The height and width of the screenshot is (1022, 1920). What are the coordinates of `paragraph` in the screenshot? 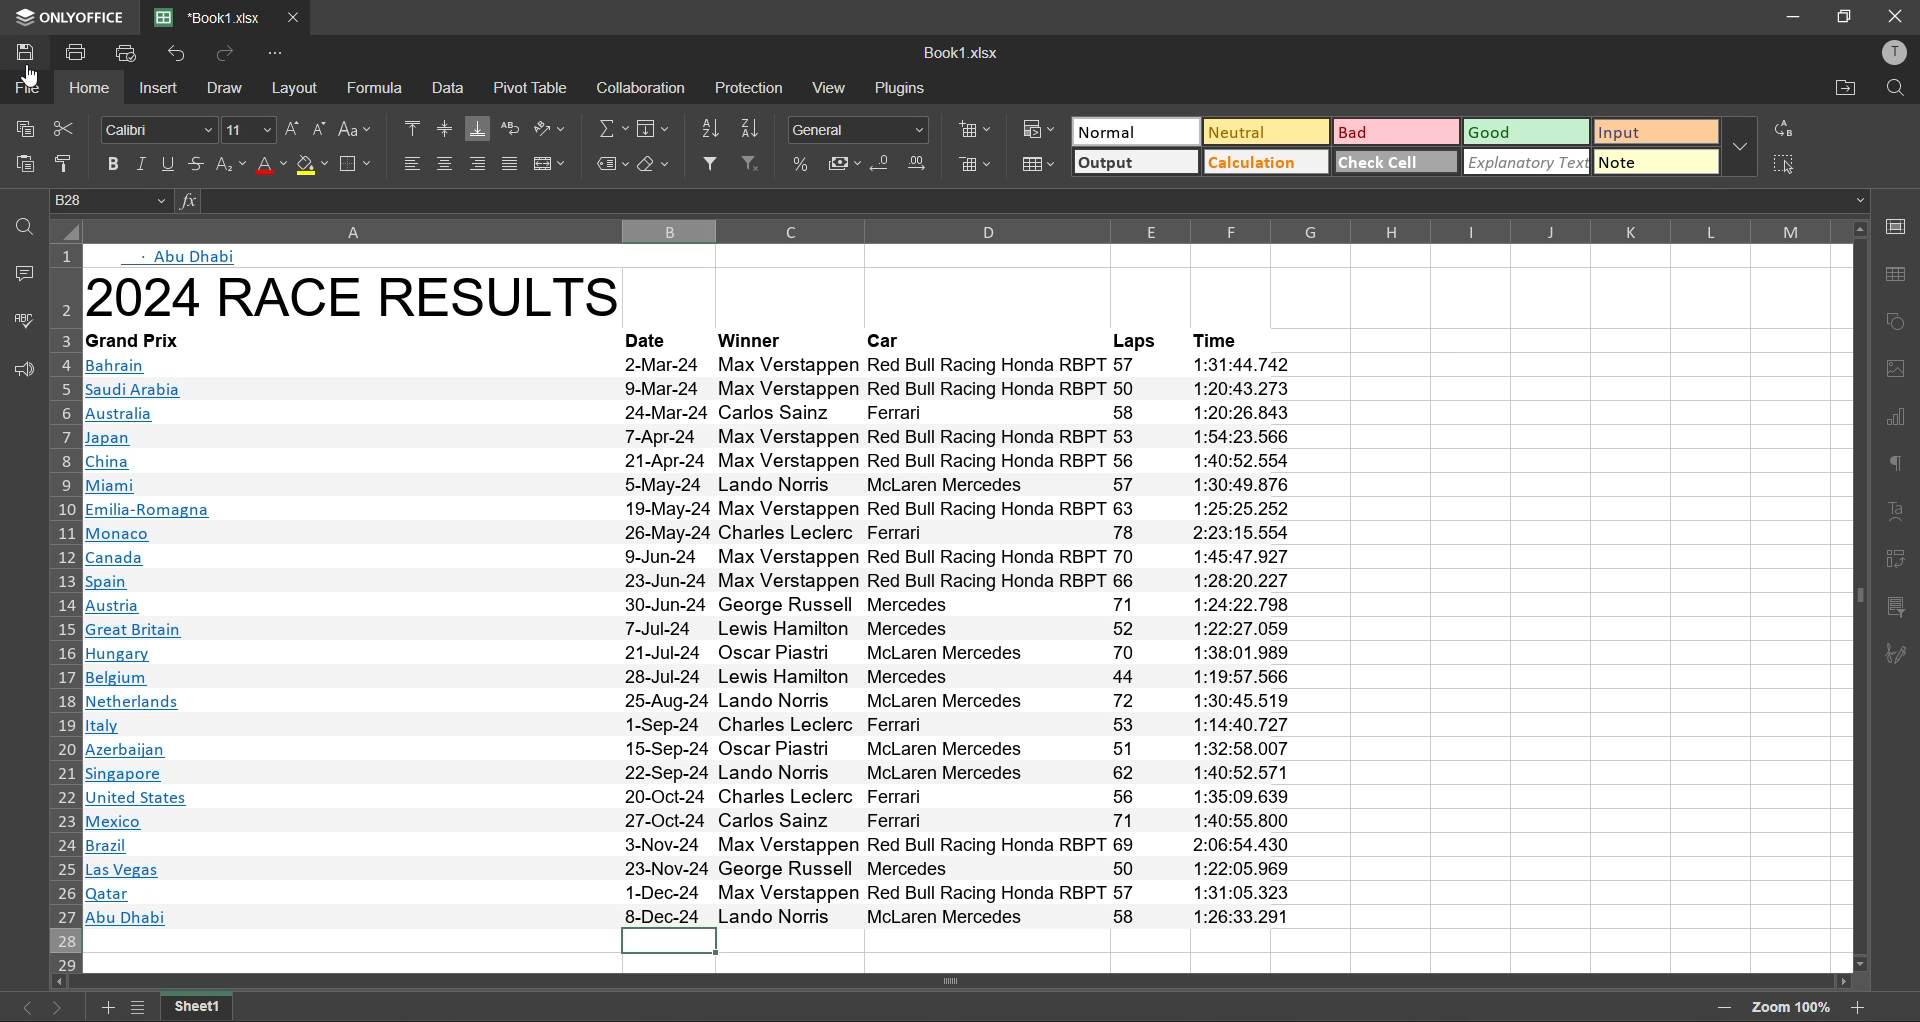 It's located at (1901, 464).